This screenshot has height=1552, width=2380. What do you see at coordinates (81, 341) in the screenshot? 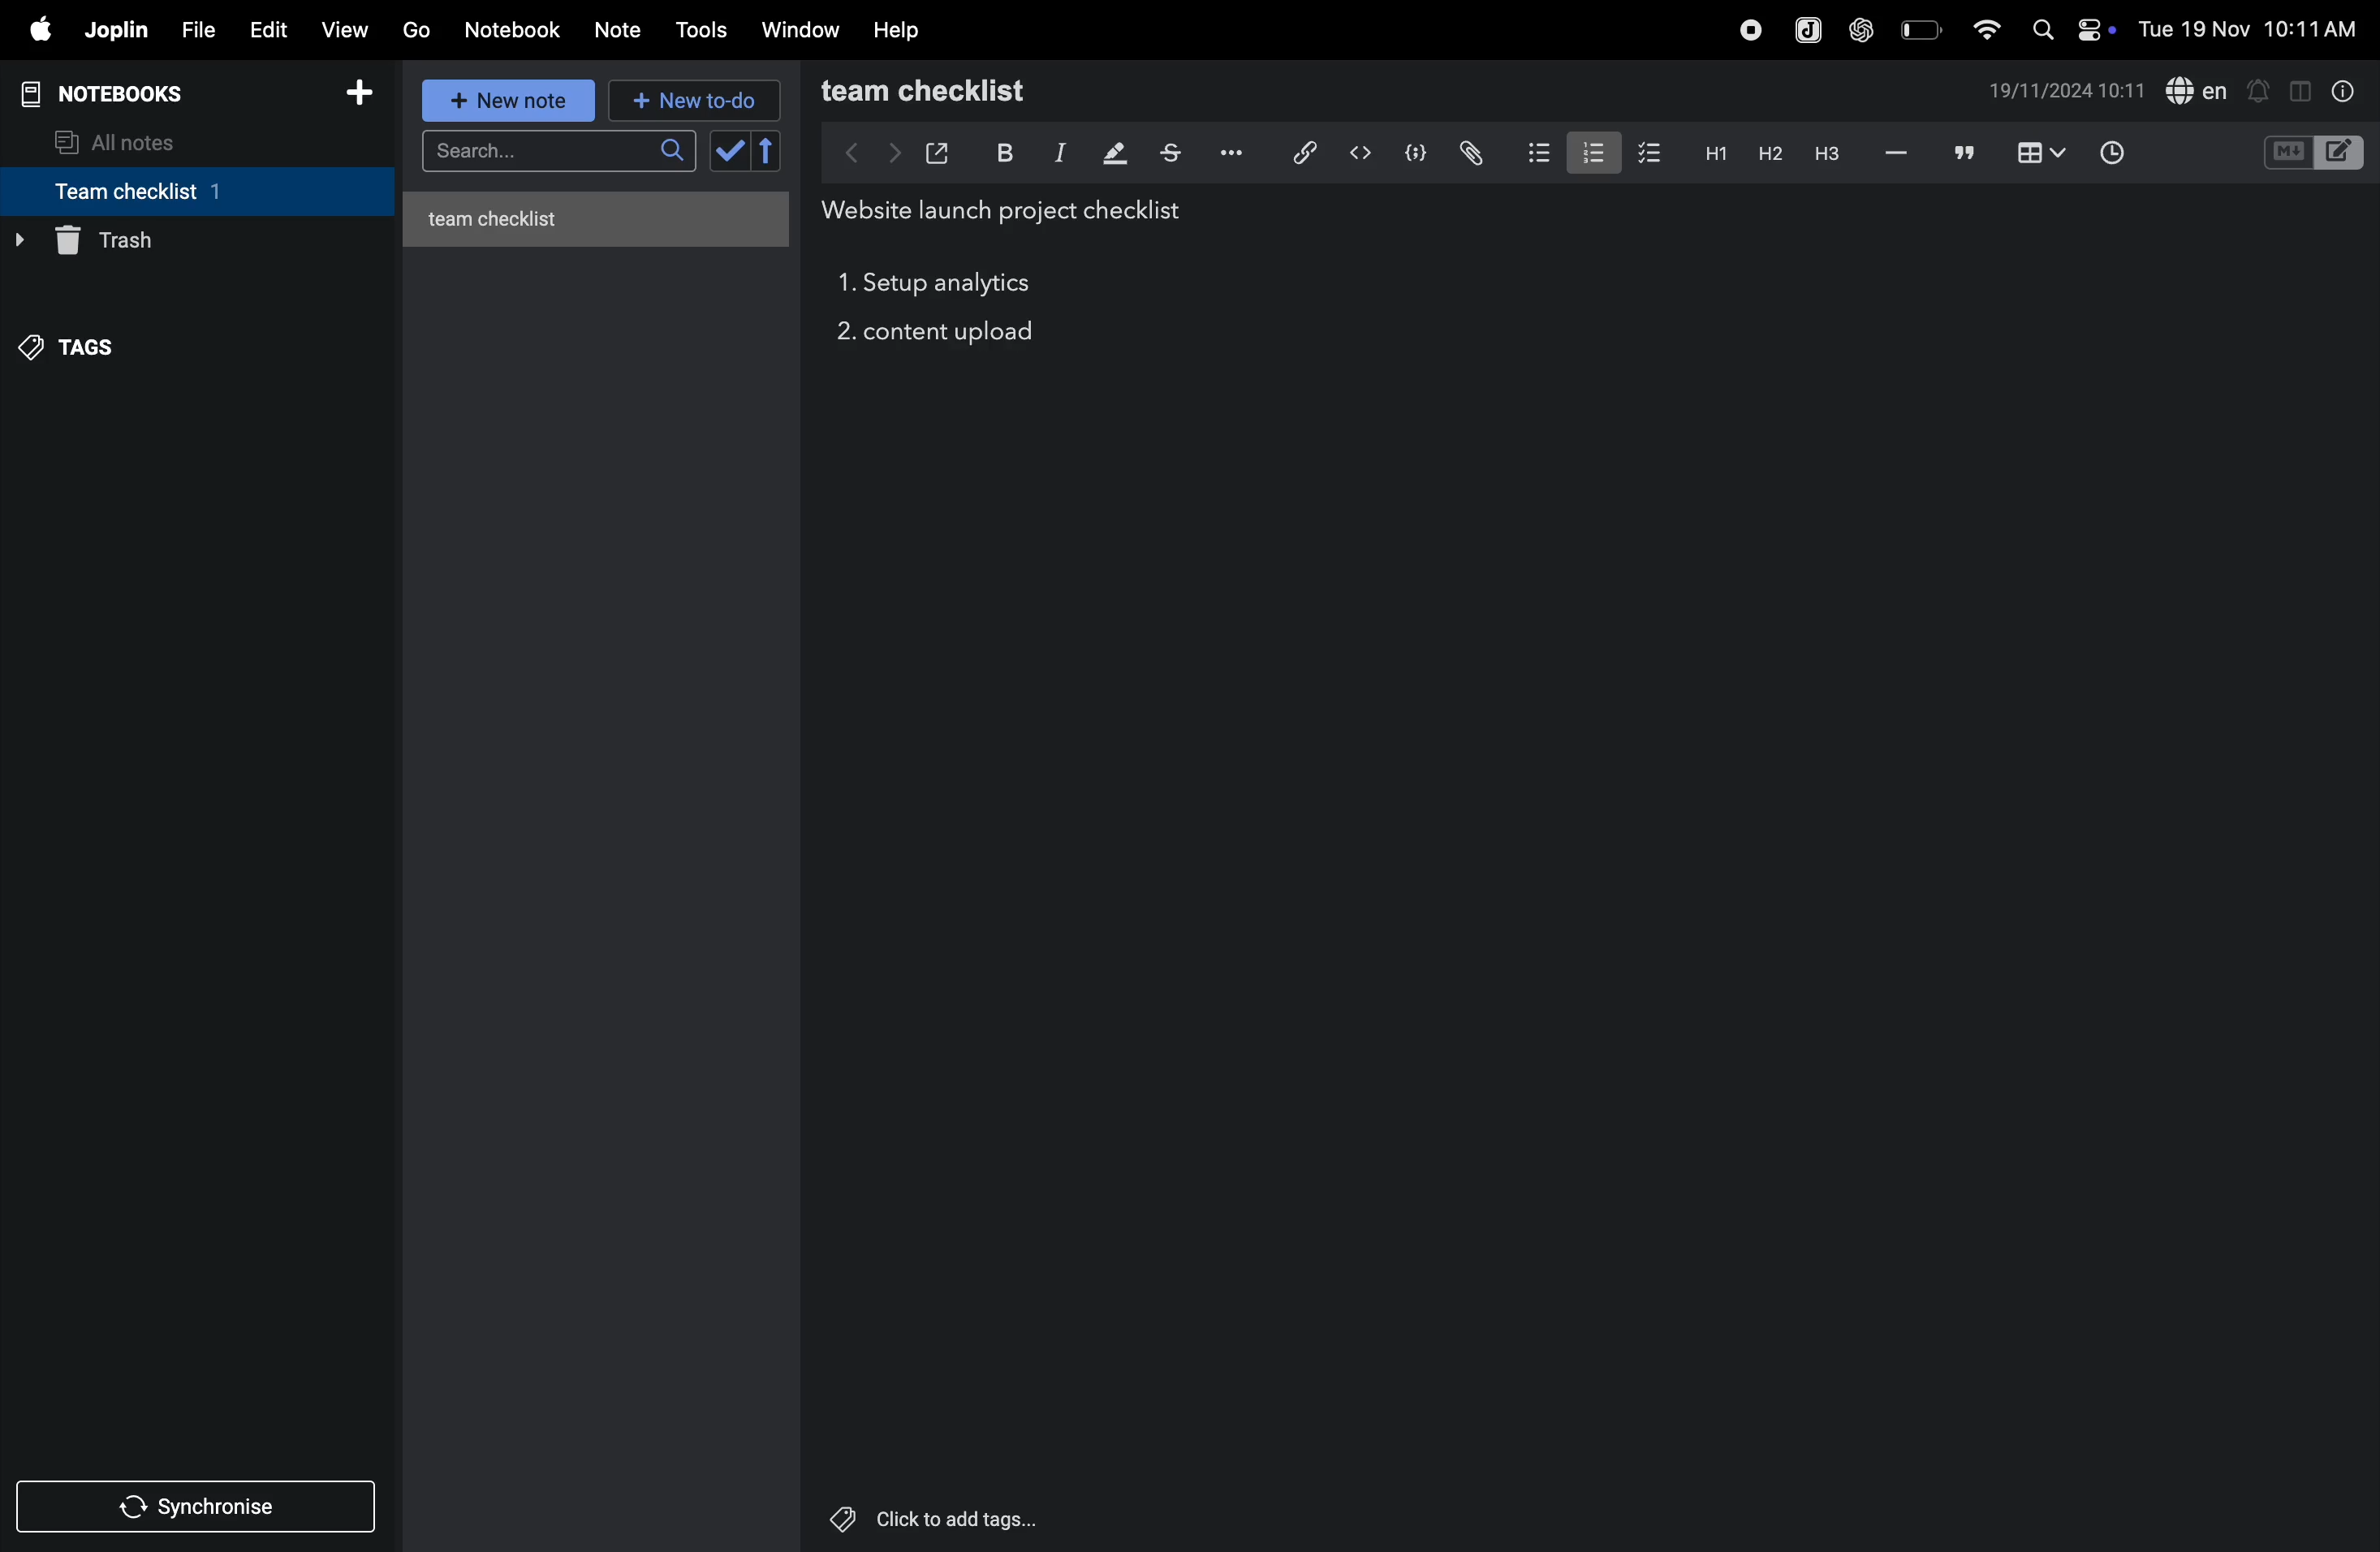
I see `tags` at bounding box center [81, 341].